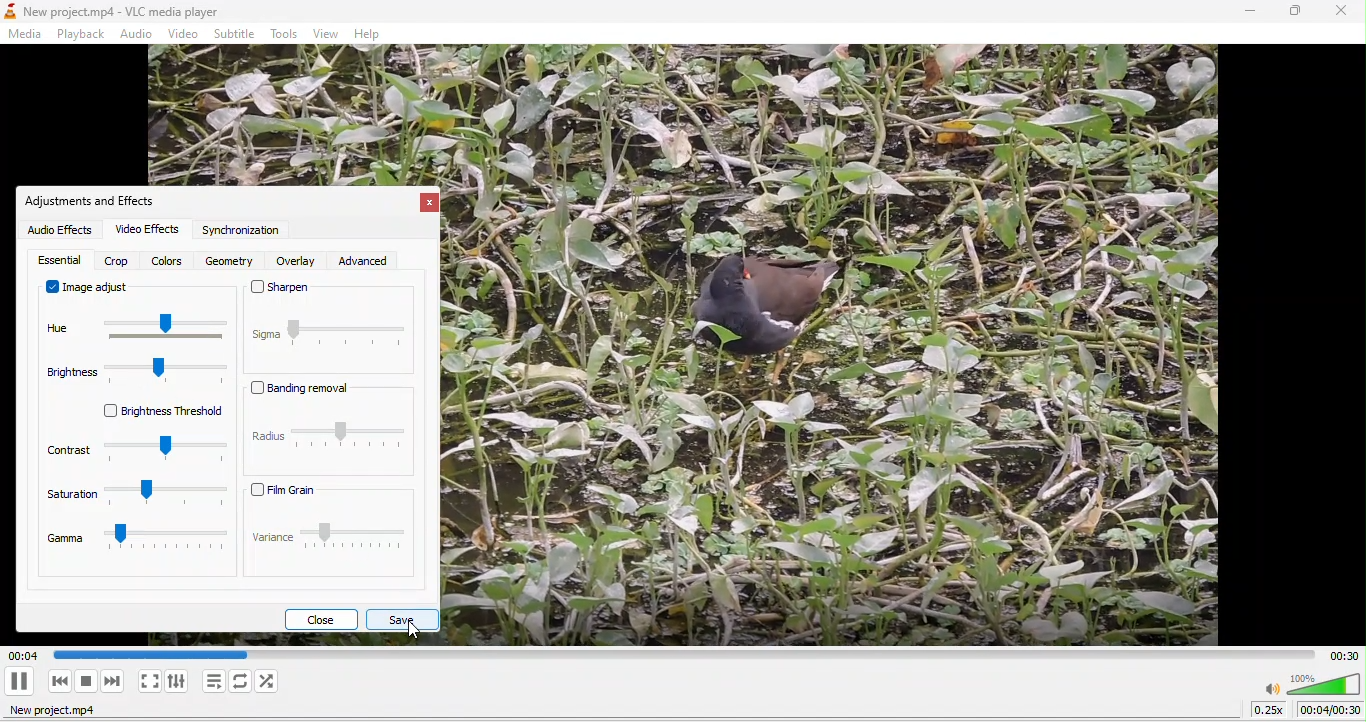 Image resolution: width=1366 pixels, height=722 pixels. I want to click on view, so click(324, 34).